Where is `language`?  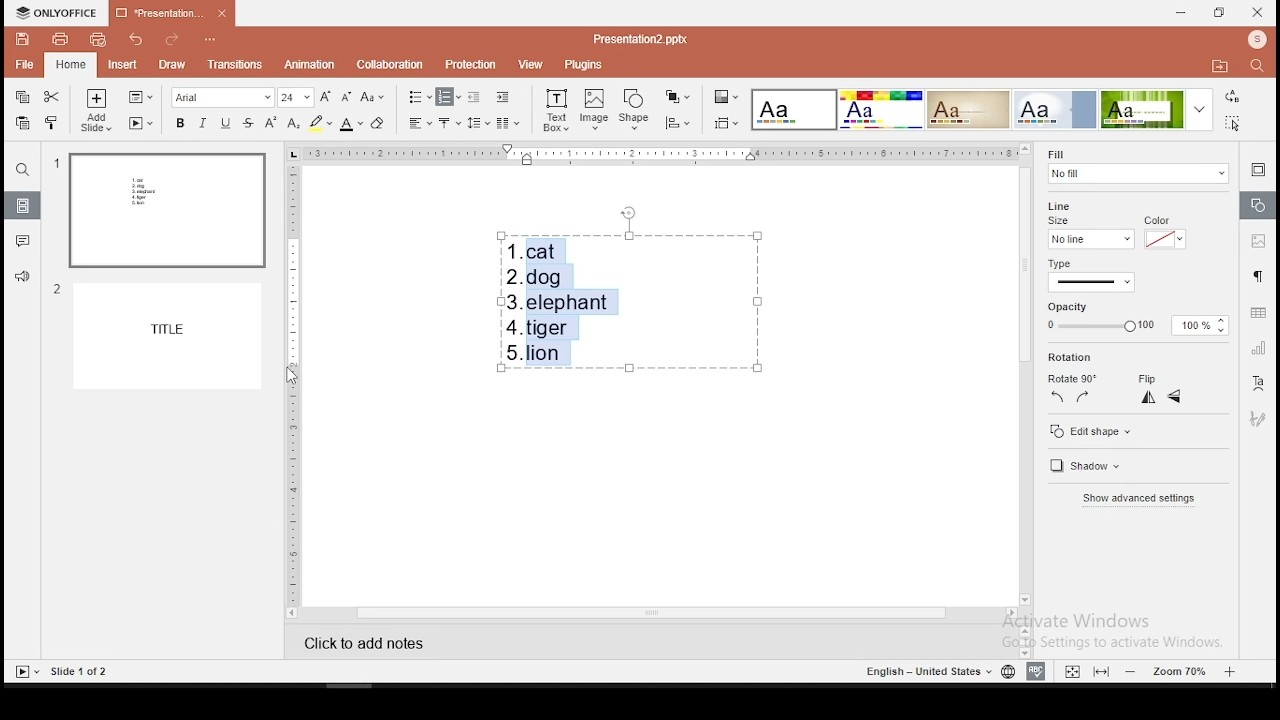
language is located at coordinates (1004, 671).